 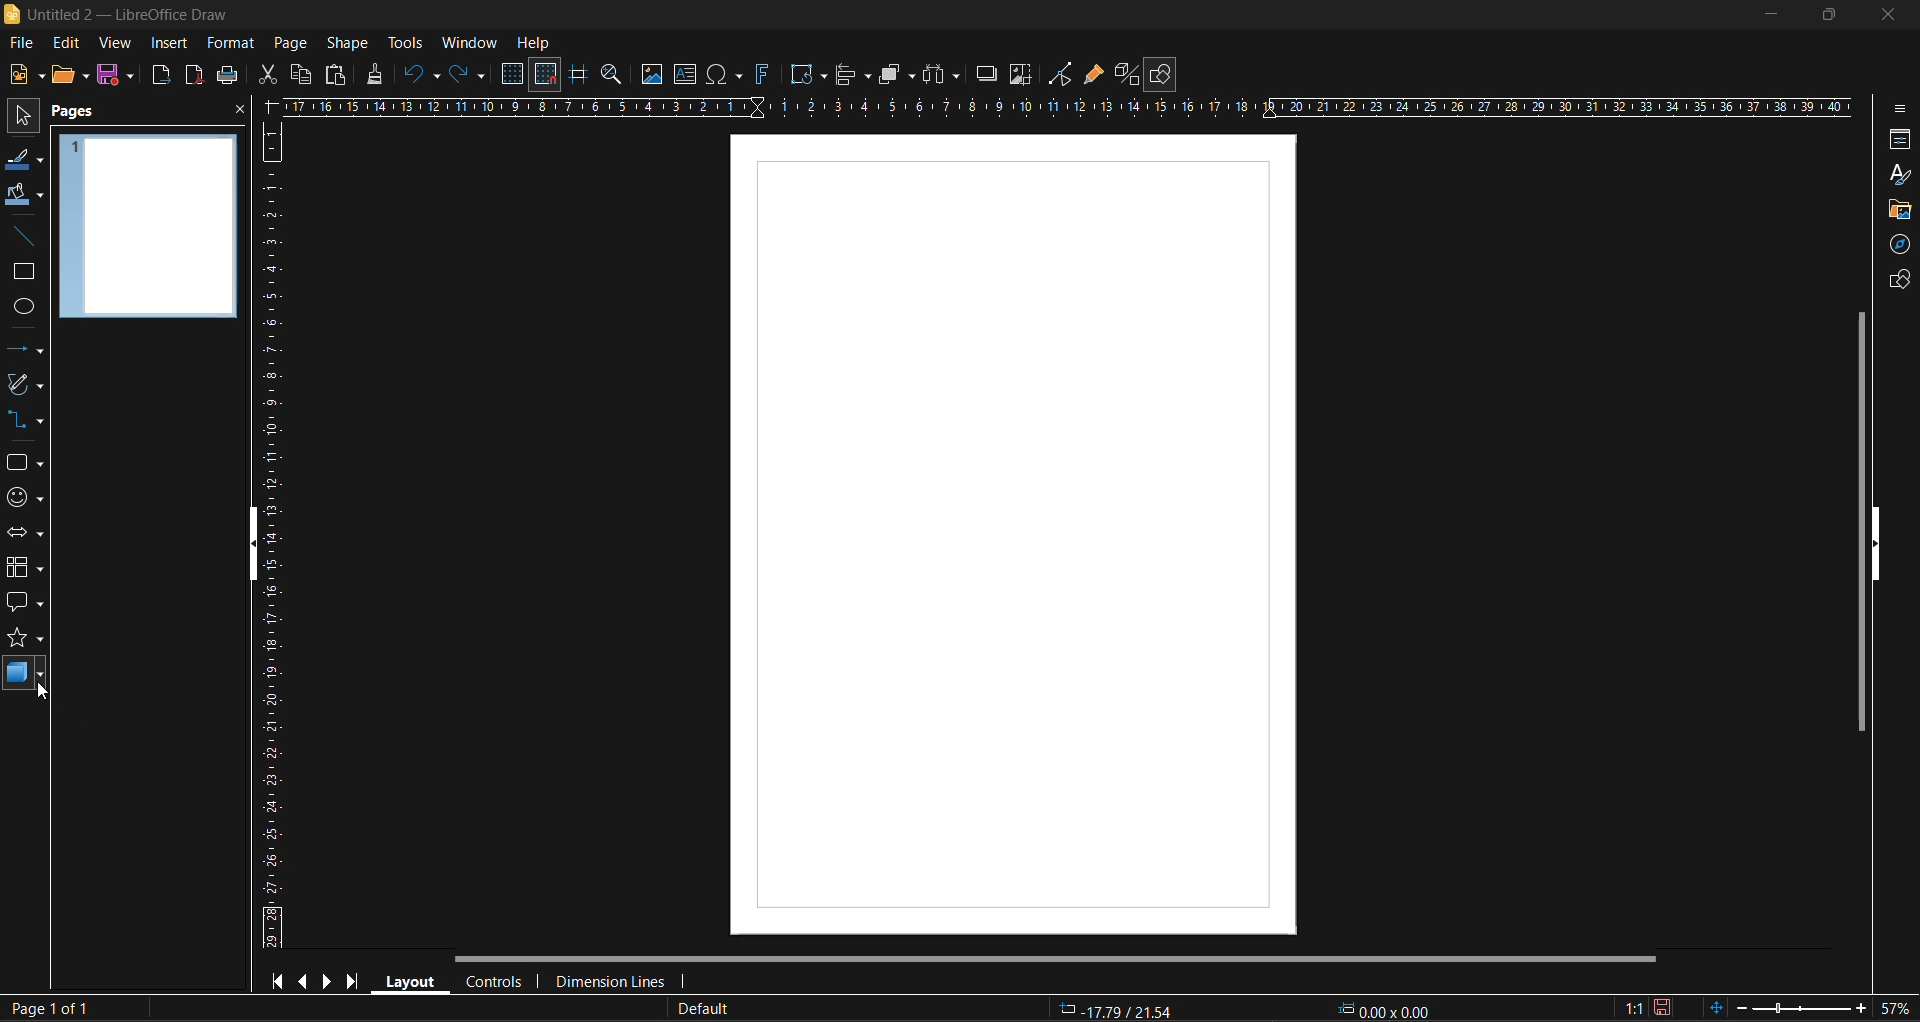 I want to click on sidebar, so click(x=1897, y=106).